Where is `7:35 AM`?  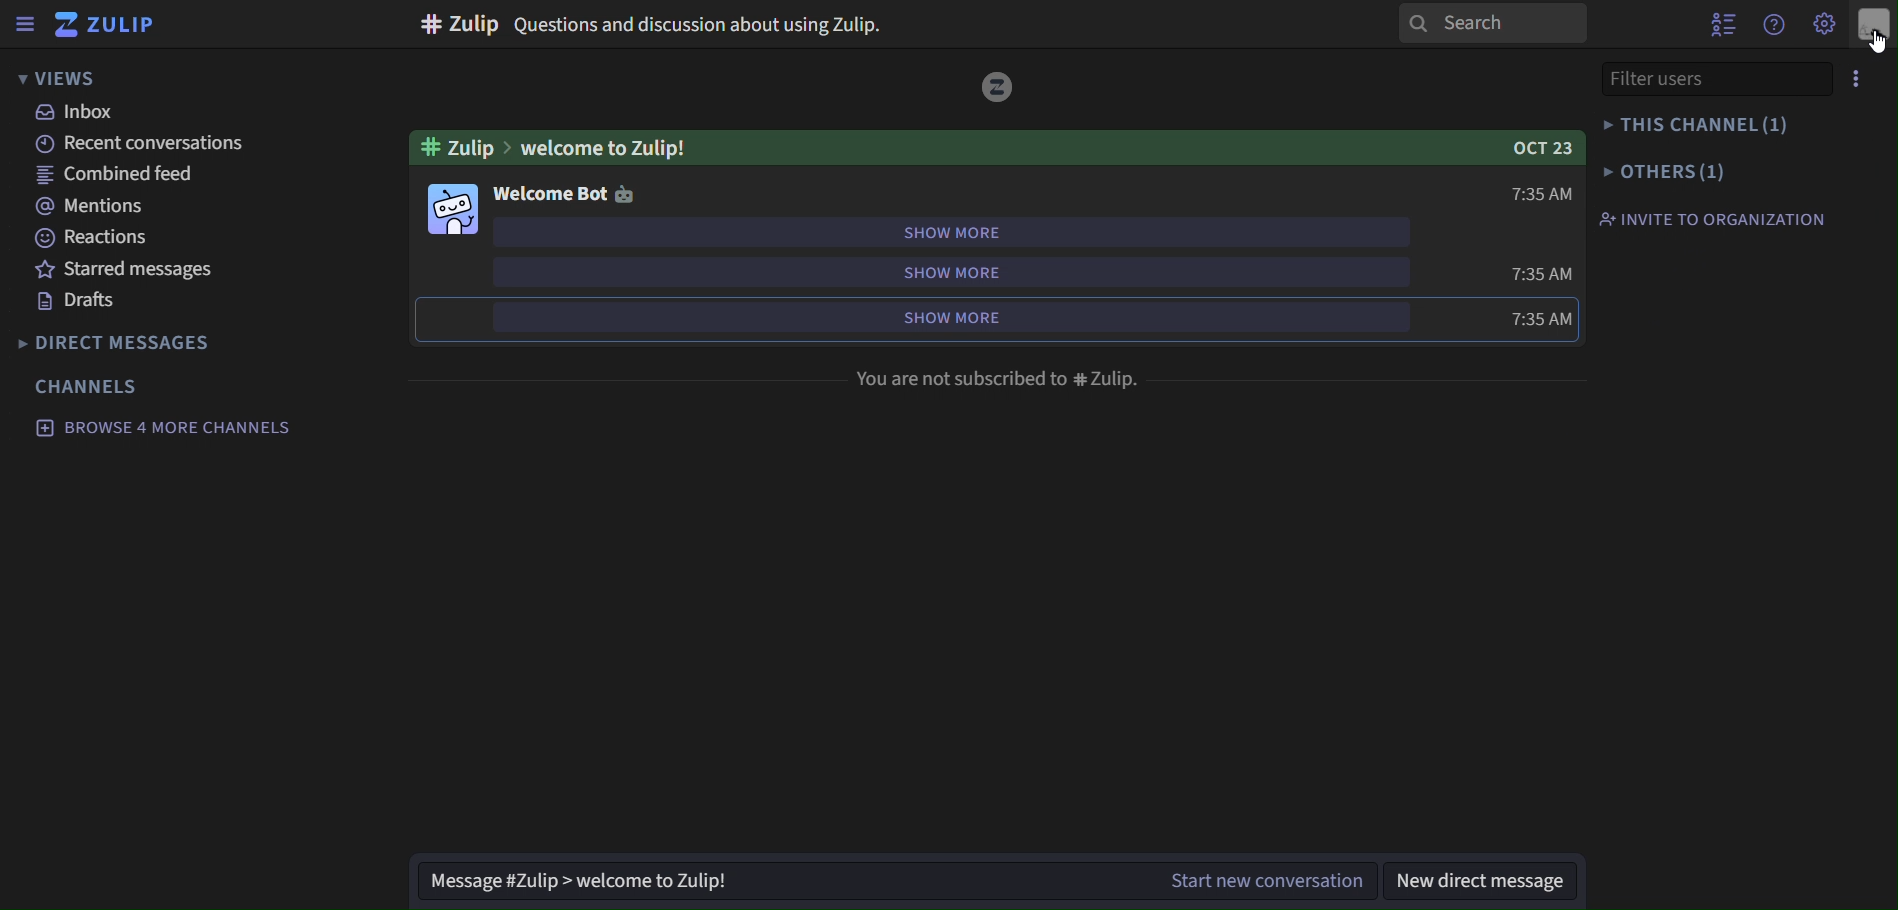
7:35 AM is located at coordinates (1541, 320).